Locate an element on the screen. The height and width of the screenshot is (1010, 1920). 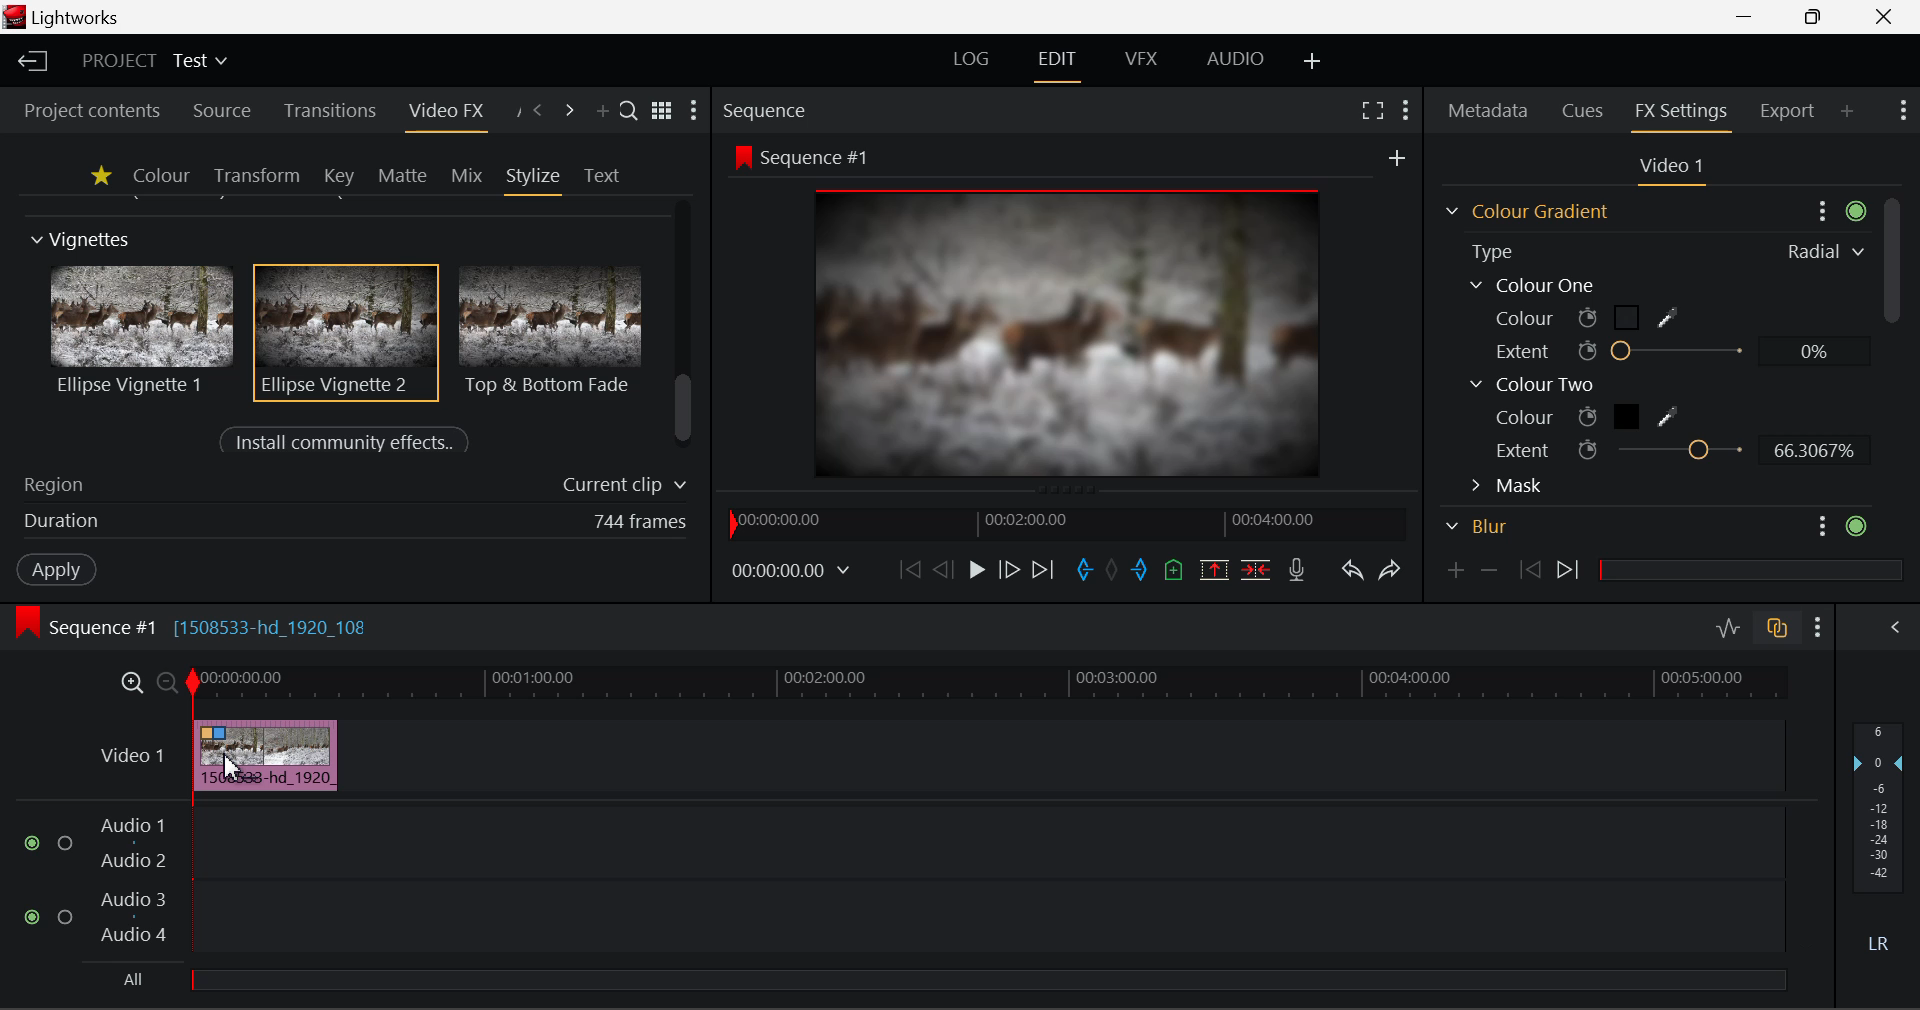
Project Title is located at coordinates (152, 63).